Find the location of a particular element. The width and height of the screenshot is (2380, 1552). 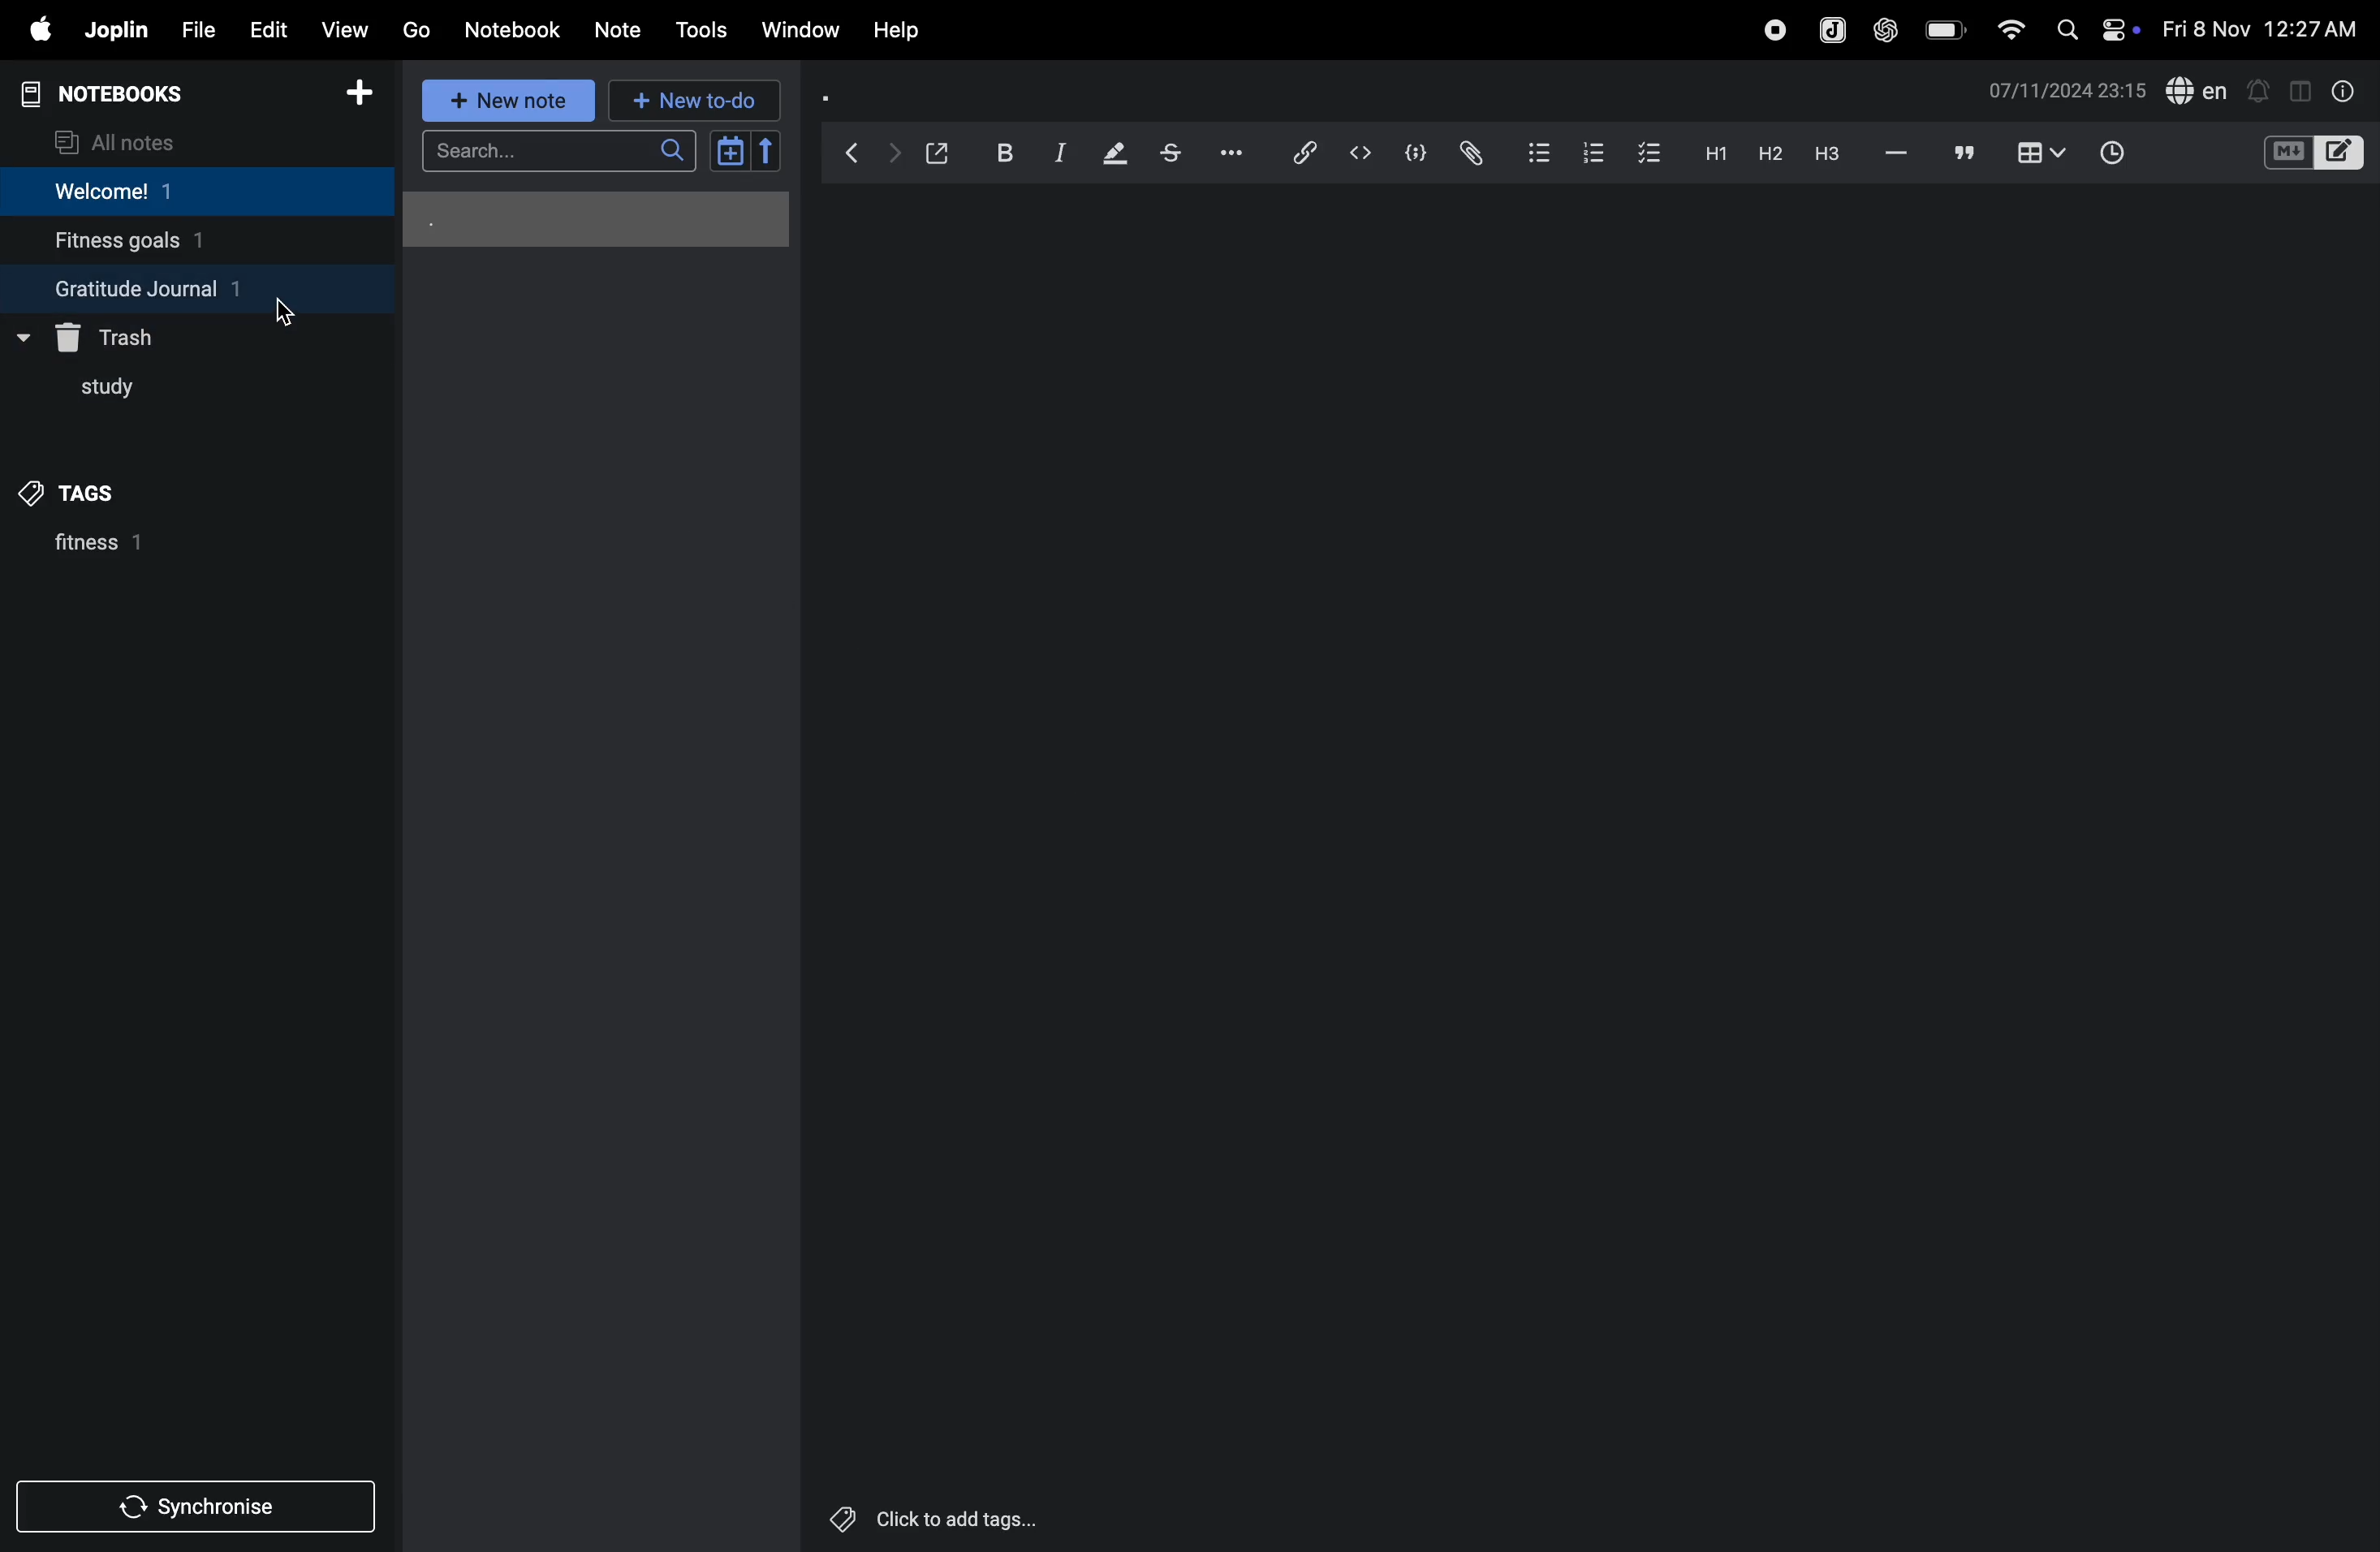

open file is located at coordinates (938, 151).